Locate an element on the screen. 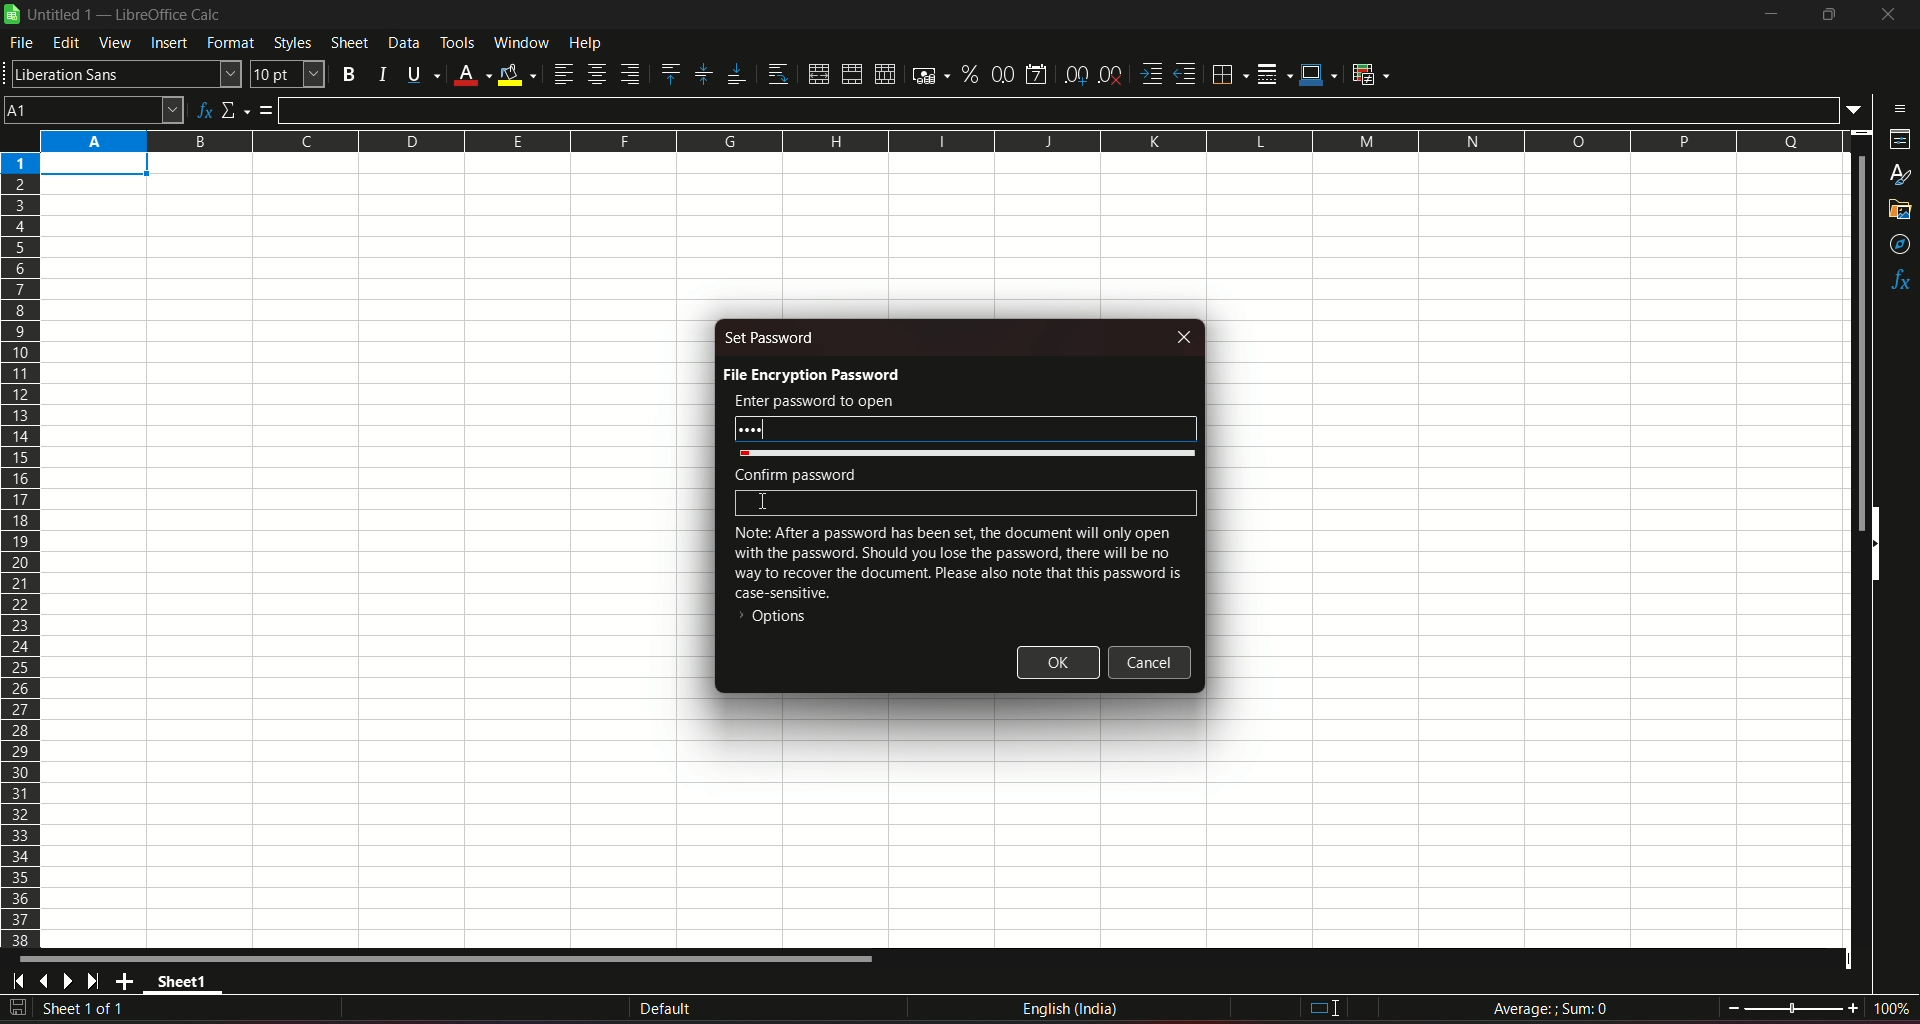  file encryption password is located at coordinates (810, 374).